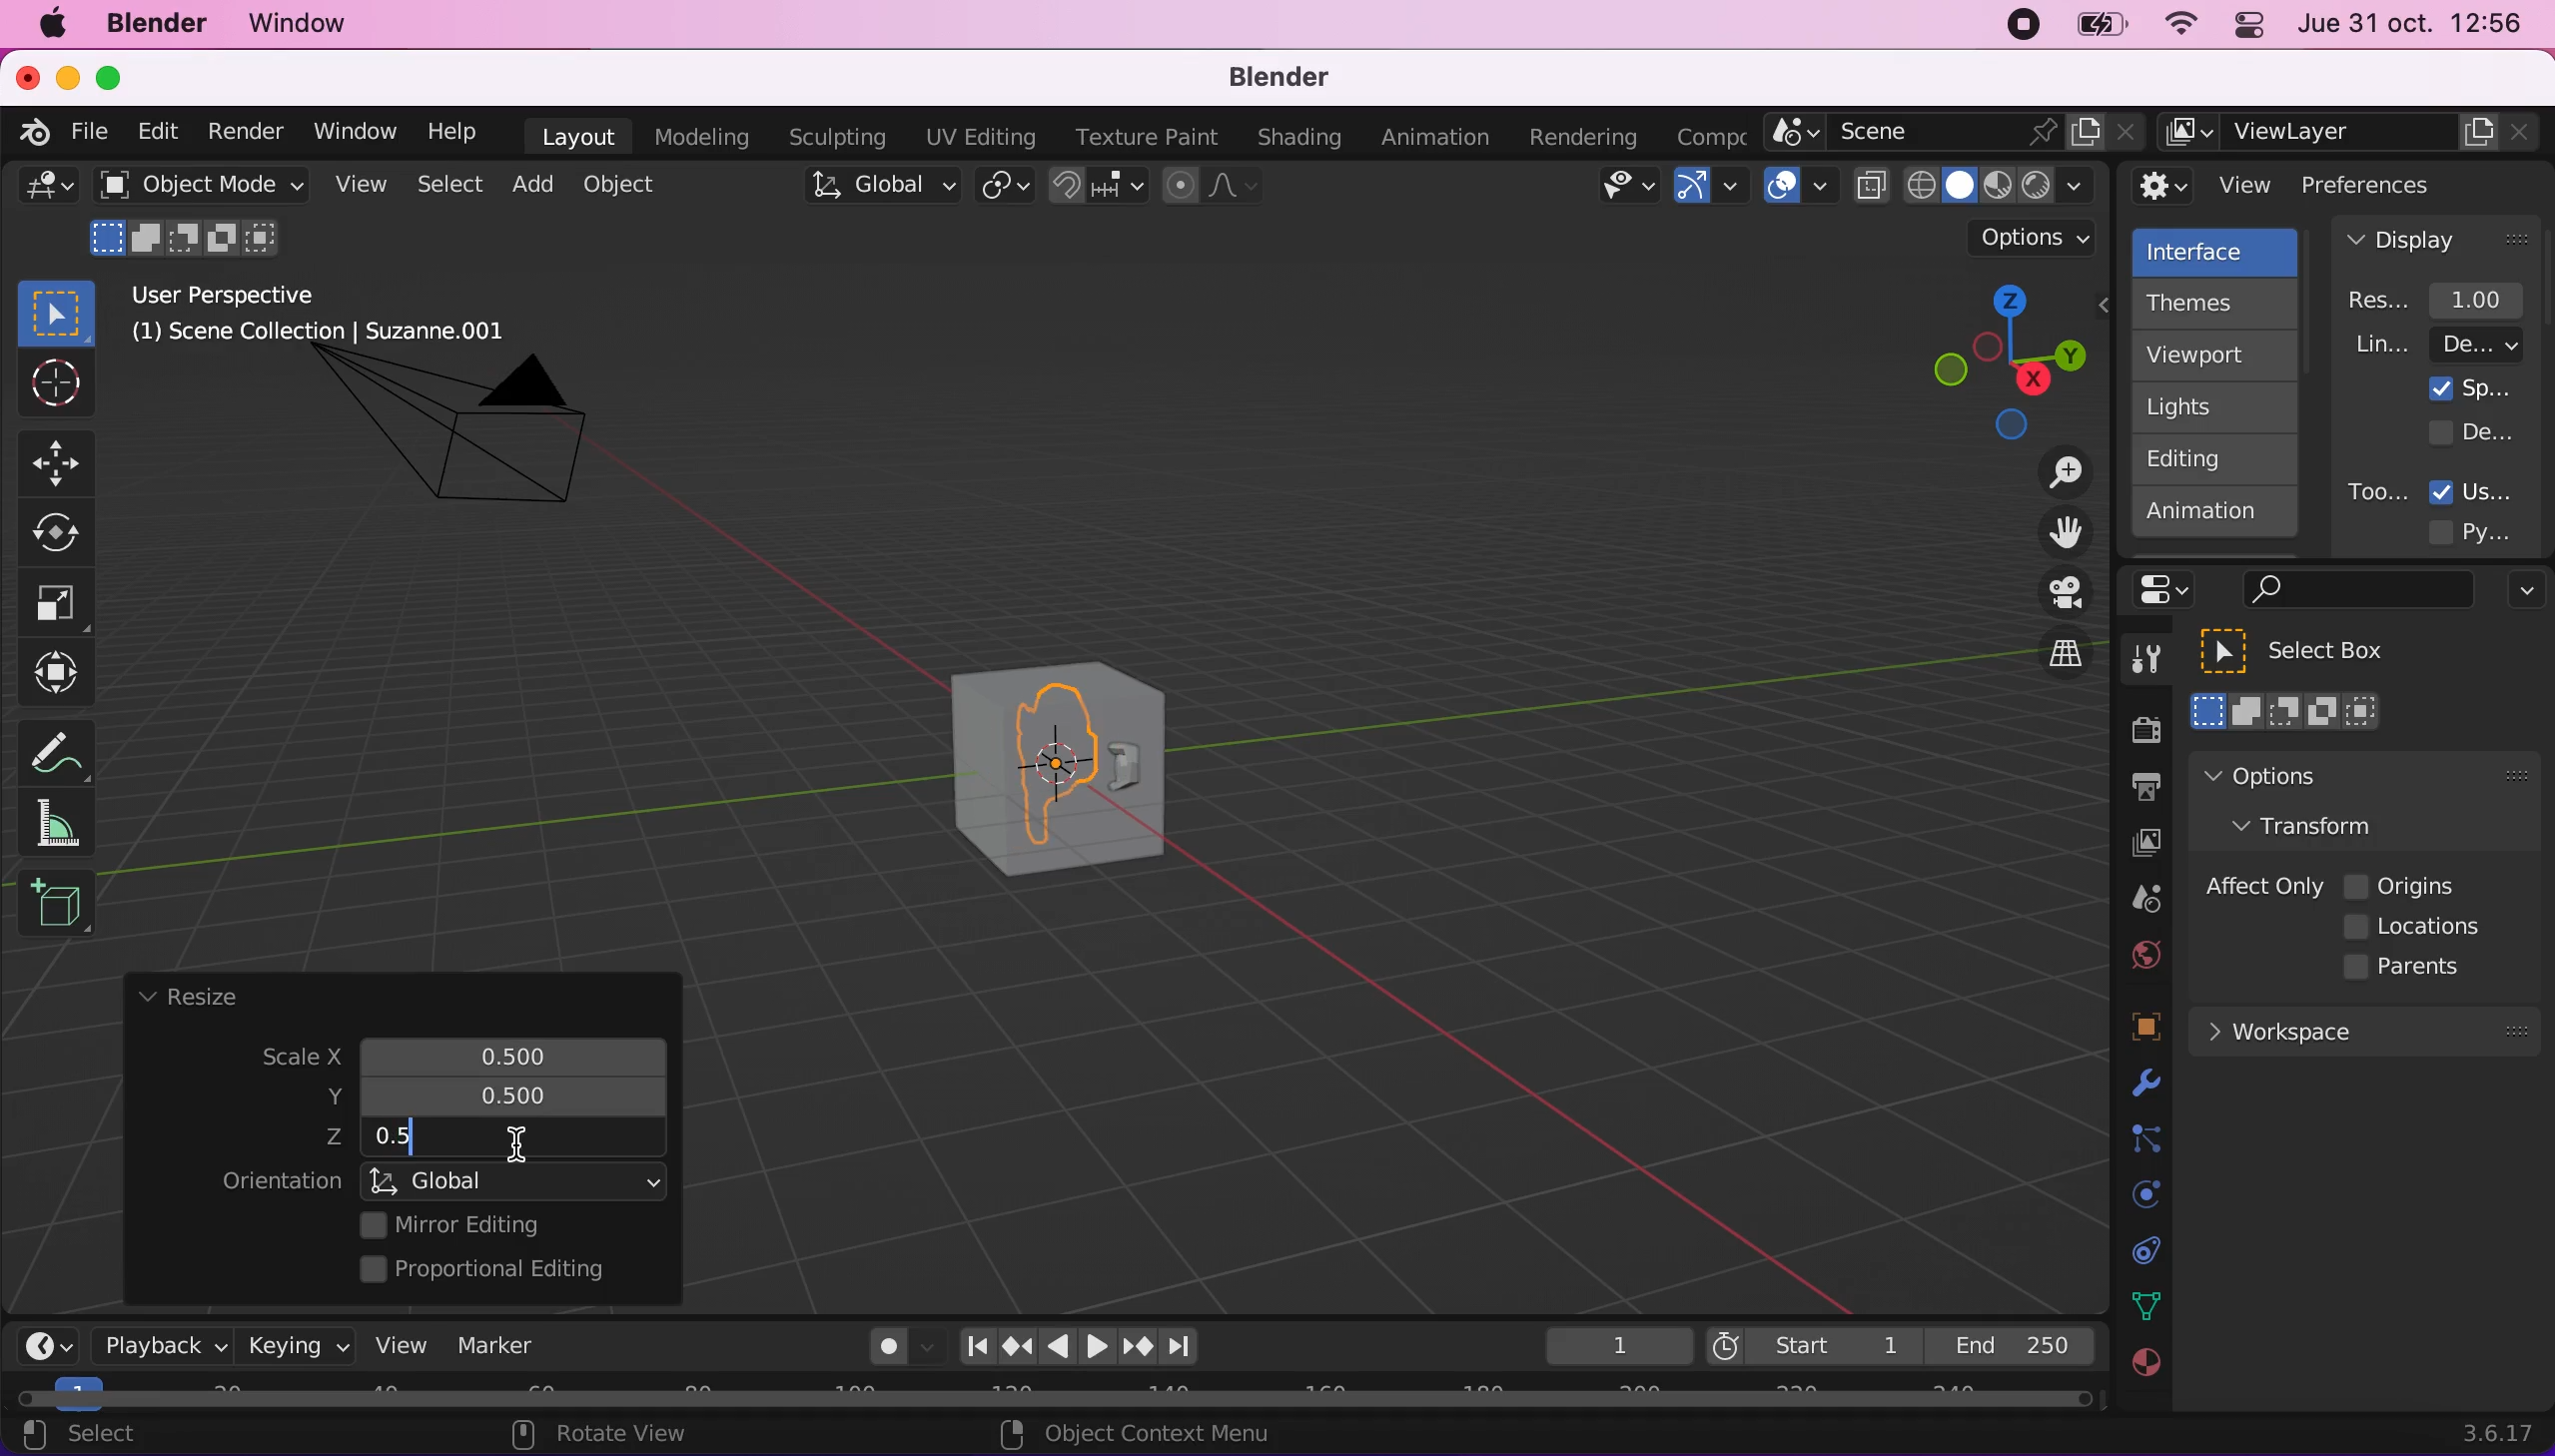 The width and height of the screenshot is (2555, 1456). I want to click on viewport, so click(2220, 355).